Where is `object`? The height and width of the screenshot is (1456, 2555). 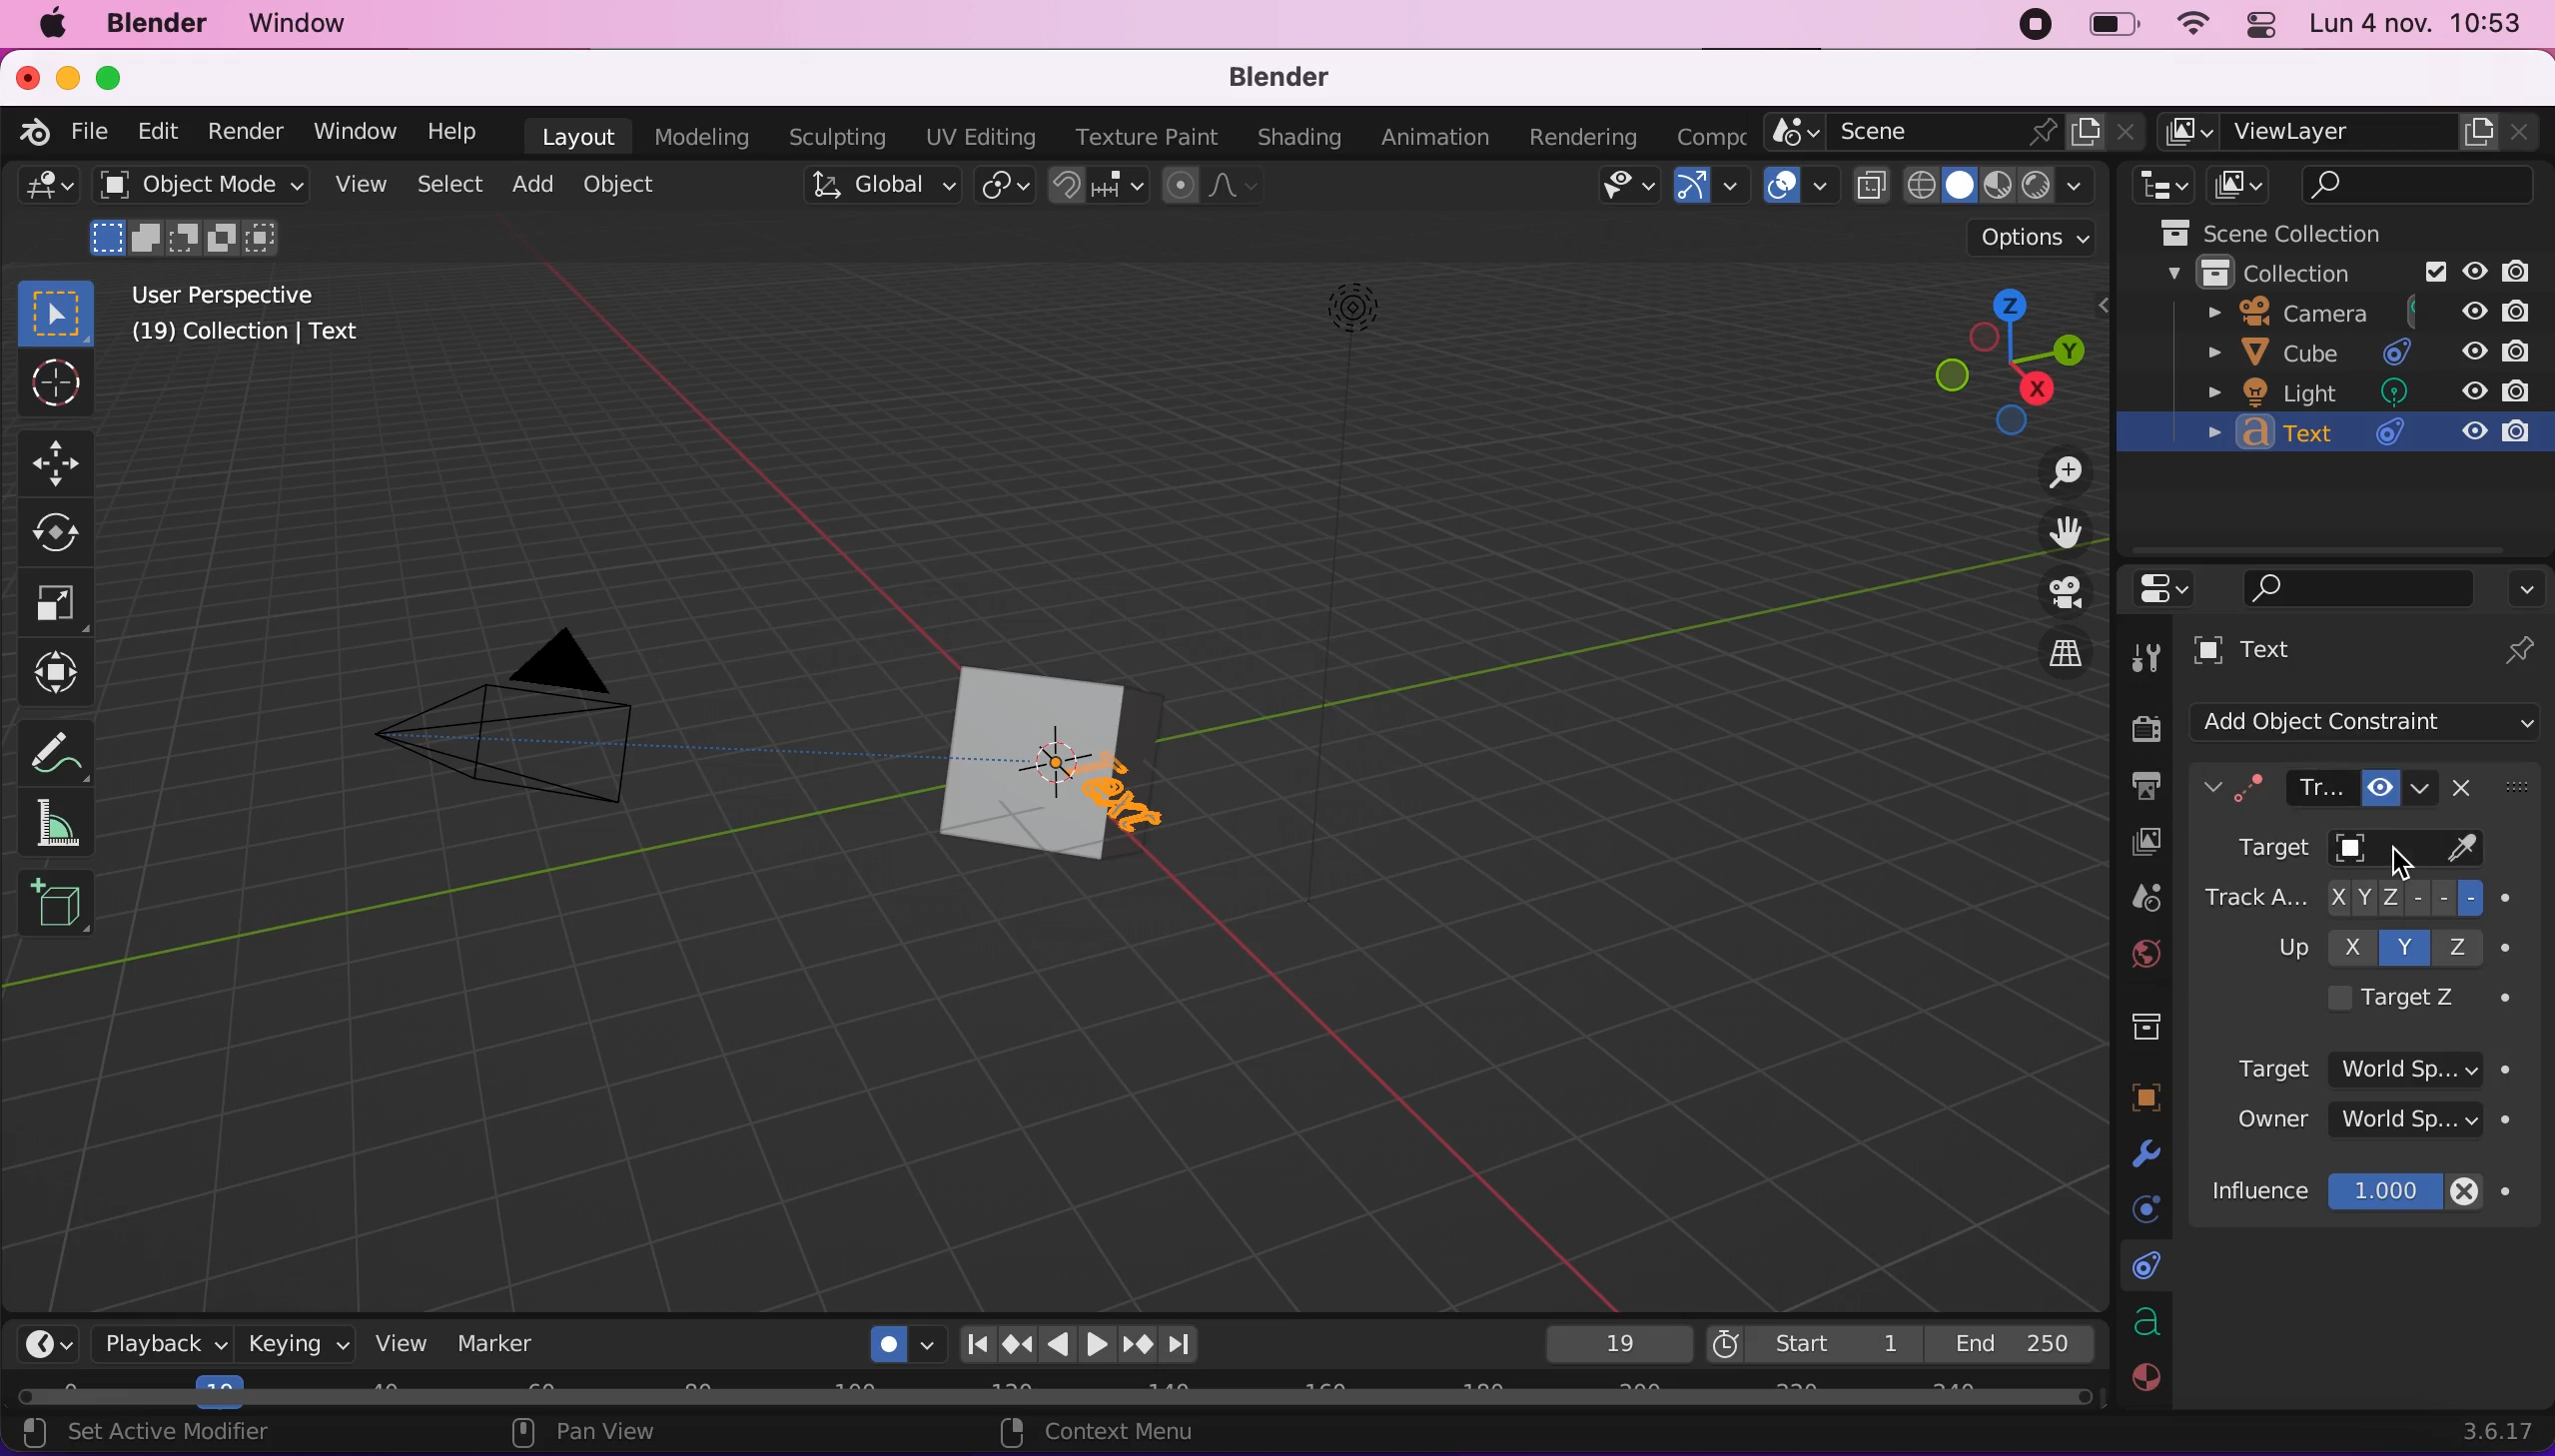 object is located at coordinates (632, 186).